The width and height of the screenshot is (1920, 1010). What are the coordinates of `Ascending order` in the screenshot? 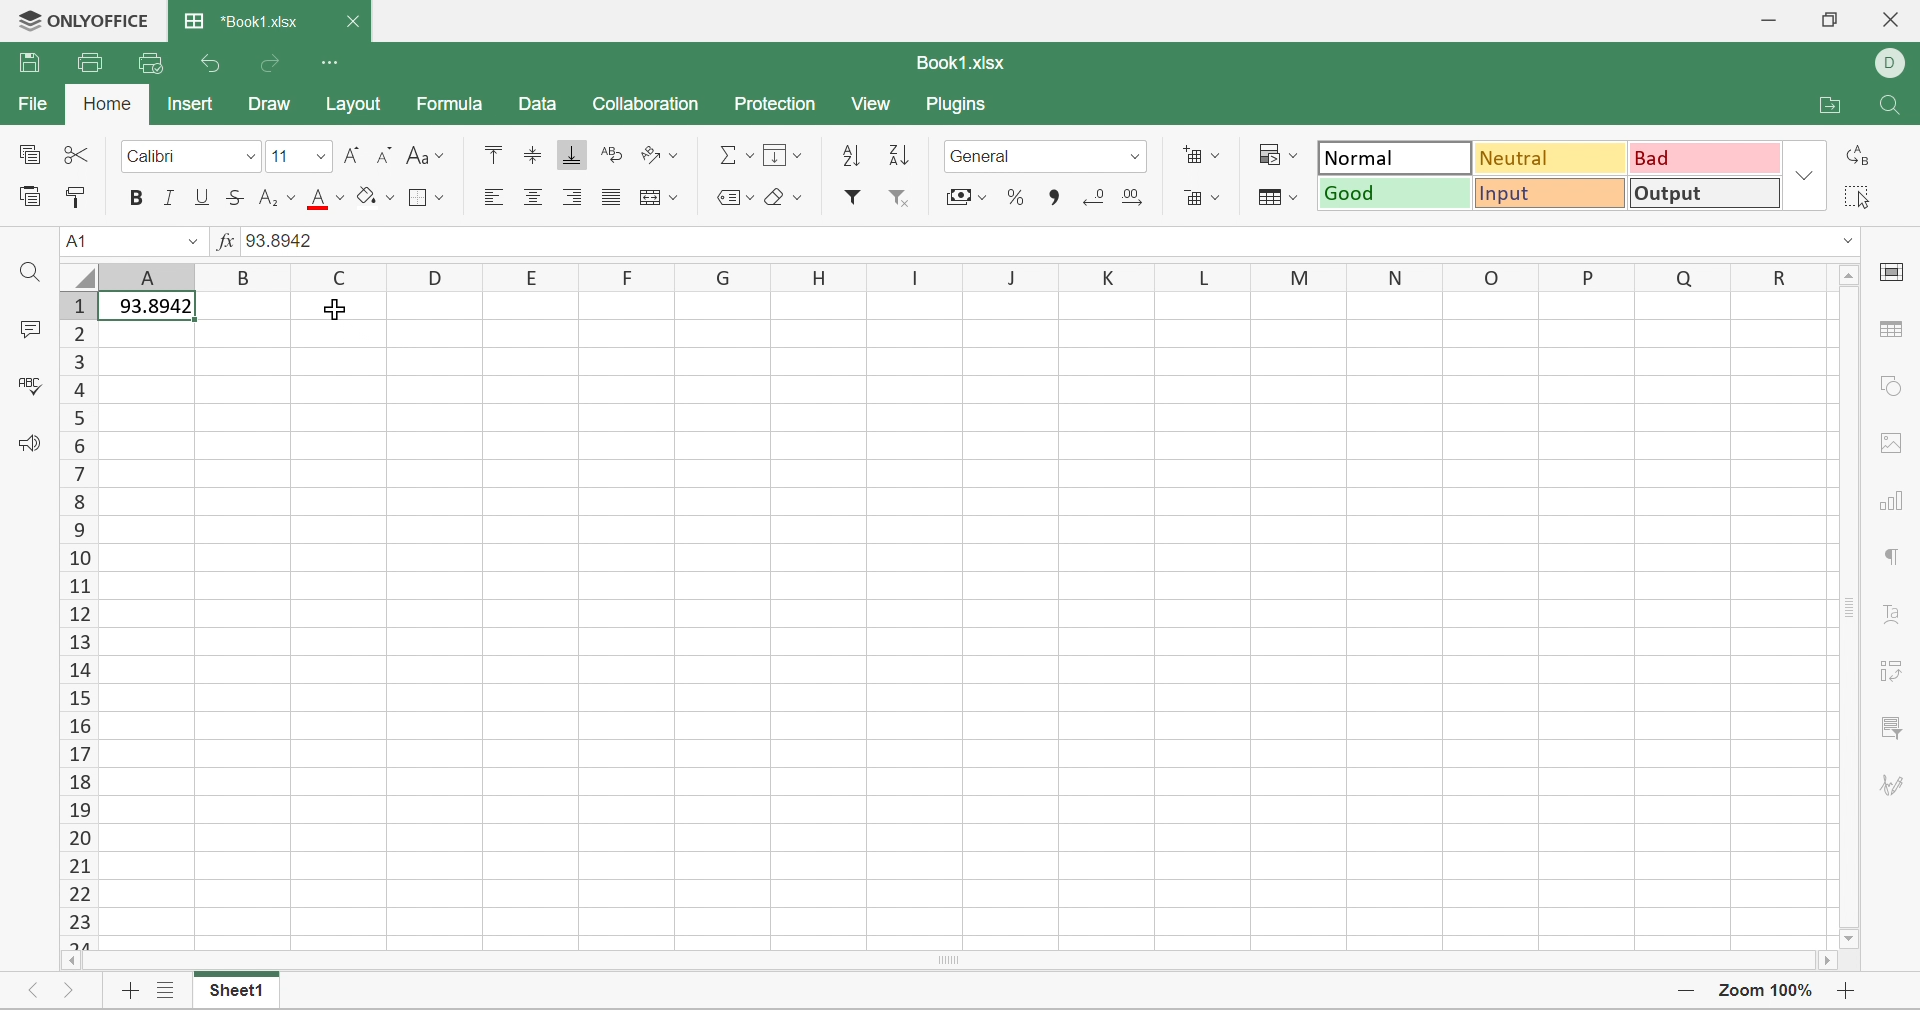 It's located at (852, 153).